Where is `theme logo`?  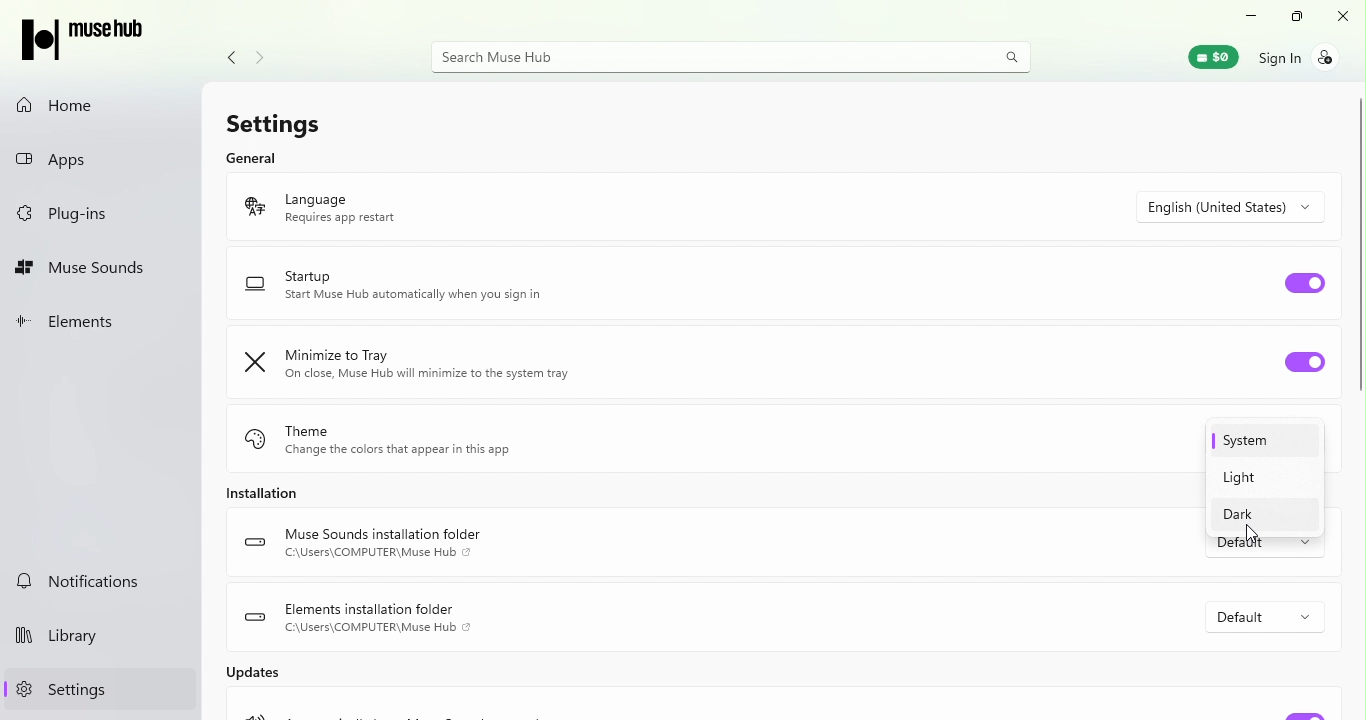
theme logo is located at coordinates (254, 443).